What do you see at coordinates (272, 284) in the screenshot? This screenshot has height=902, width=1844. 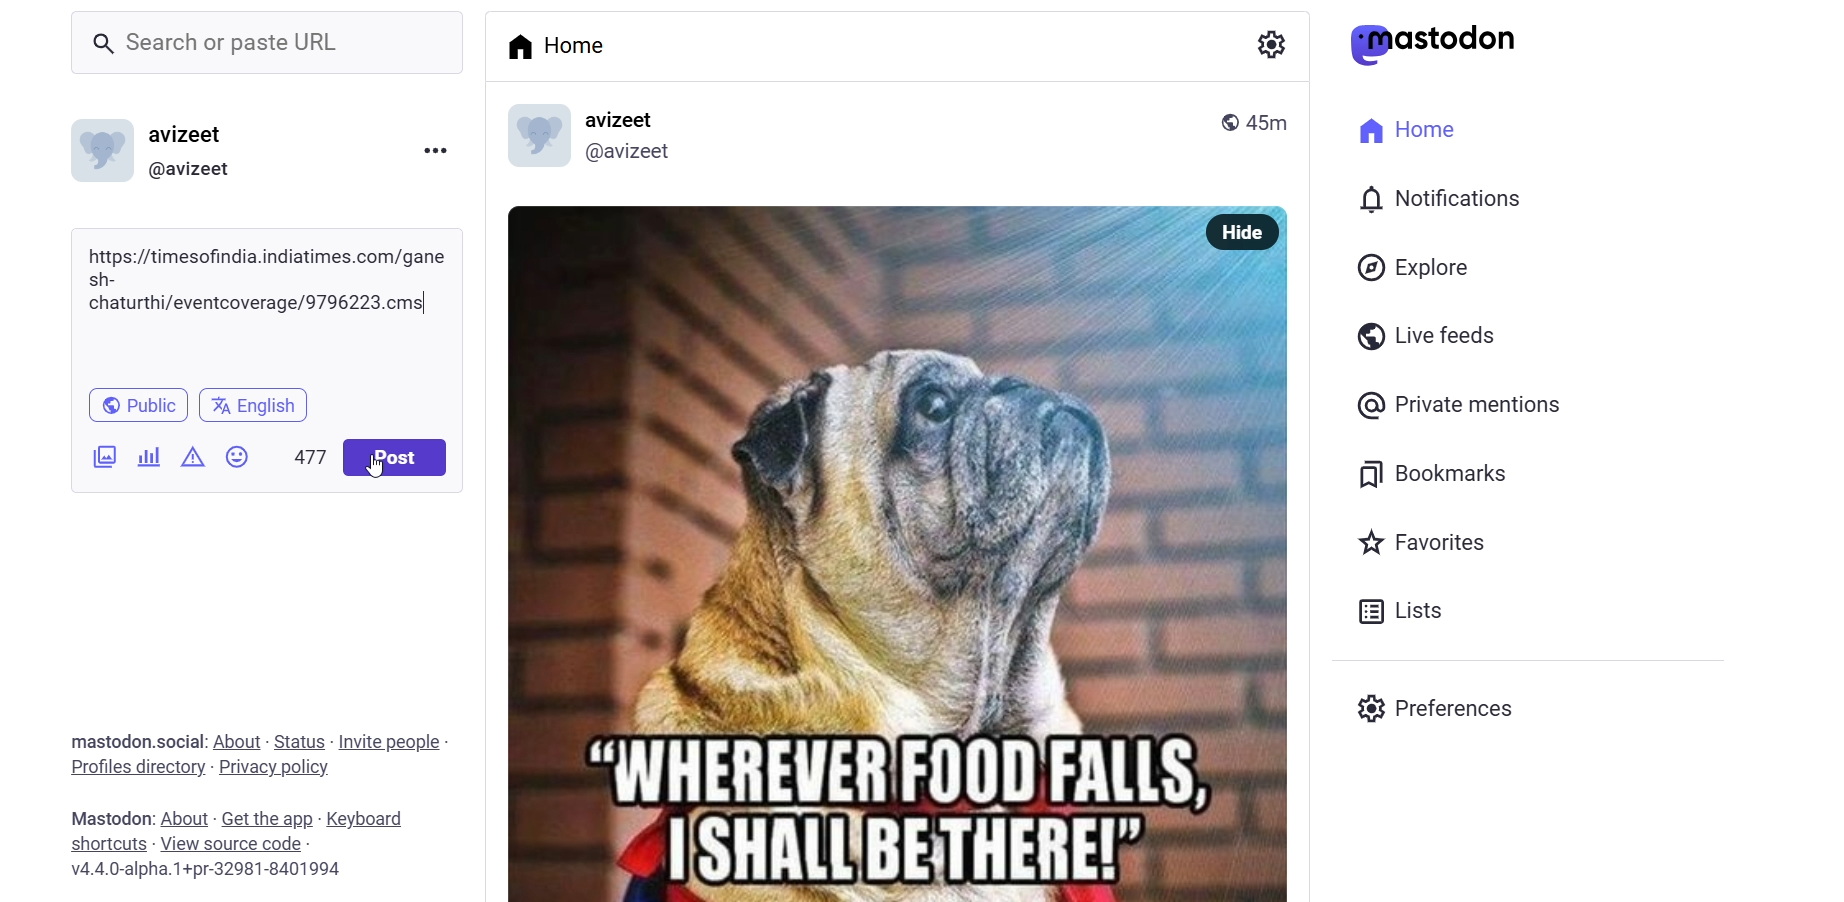 I see `article link` at bounding box center [272, 284].